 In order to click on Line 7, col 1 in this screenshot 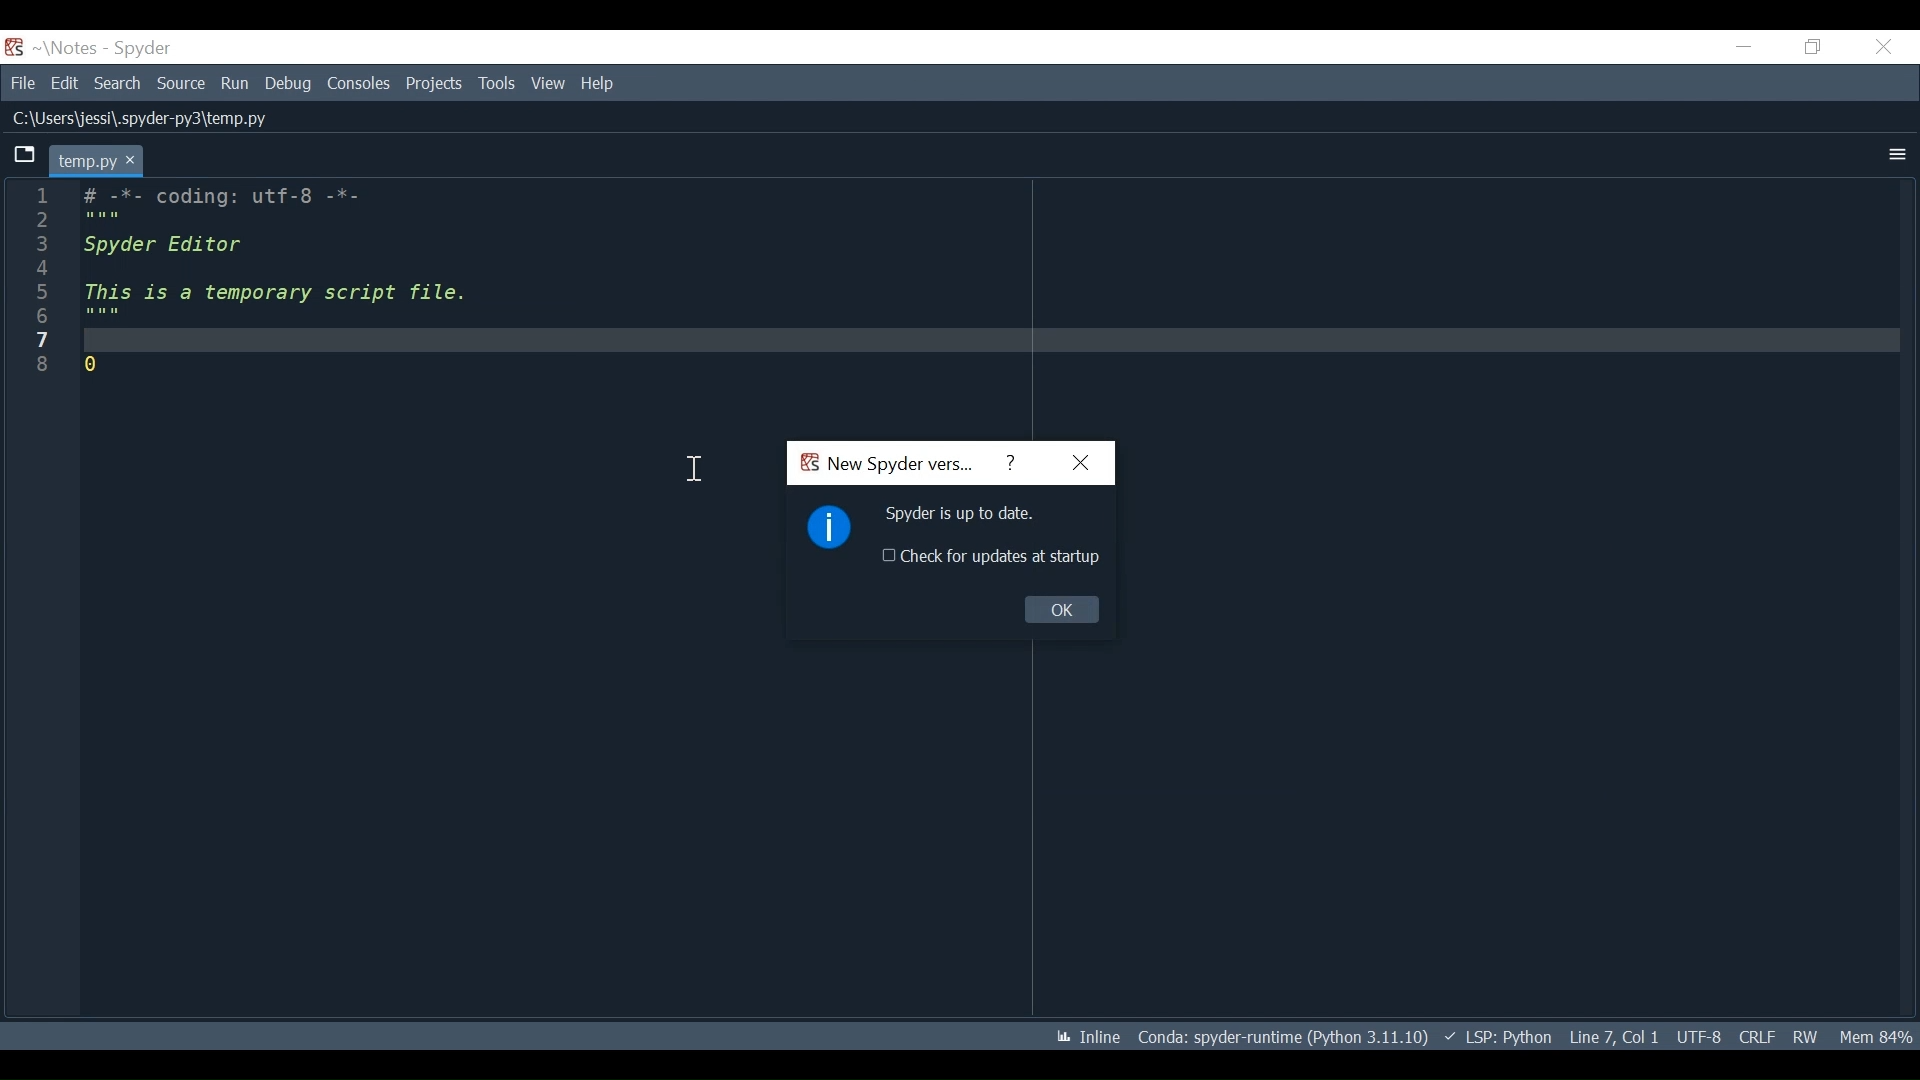, I will do `click(1615, 1037)`.